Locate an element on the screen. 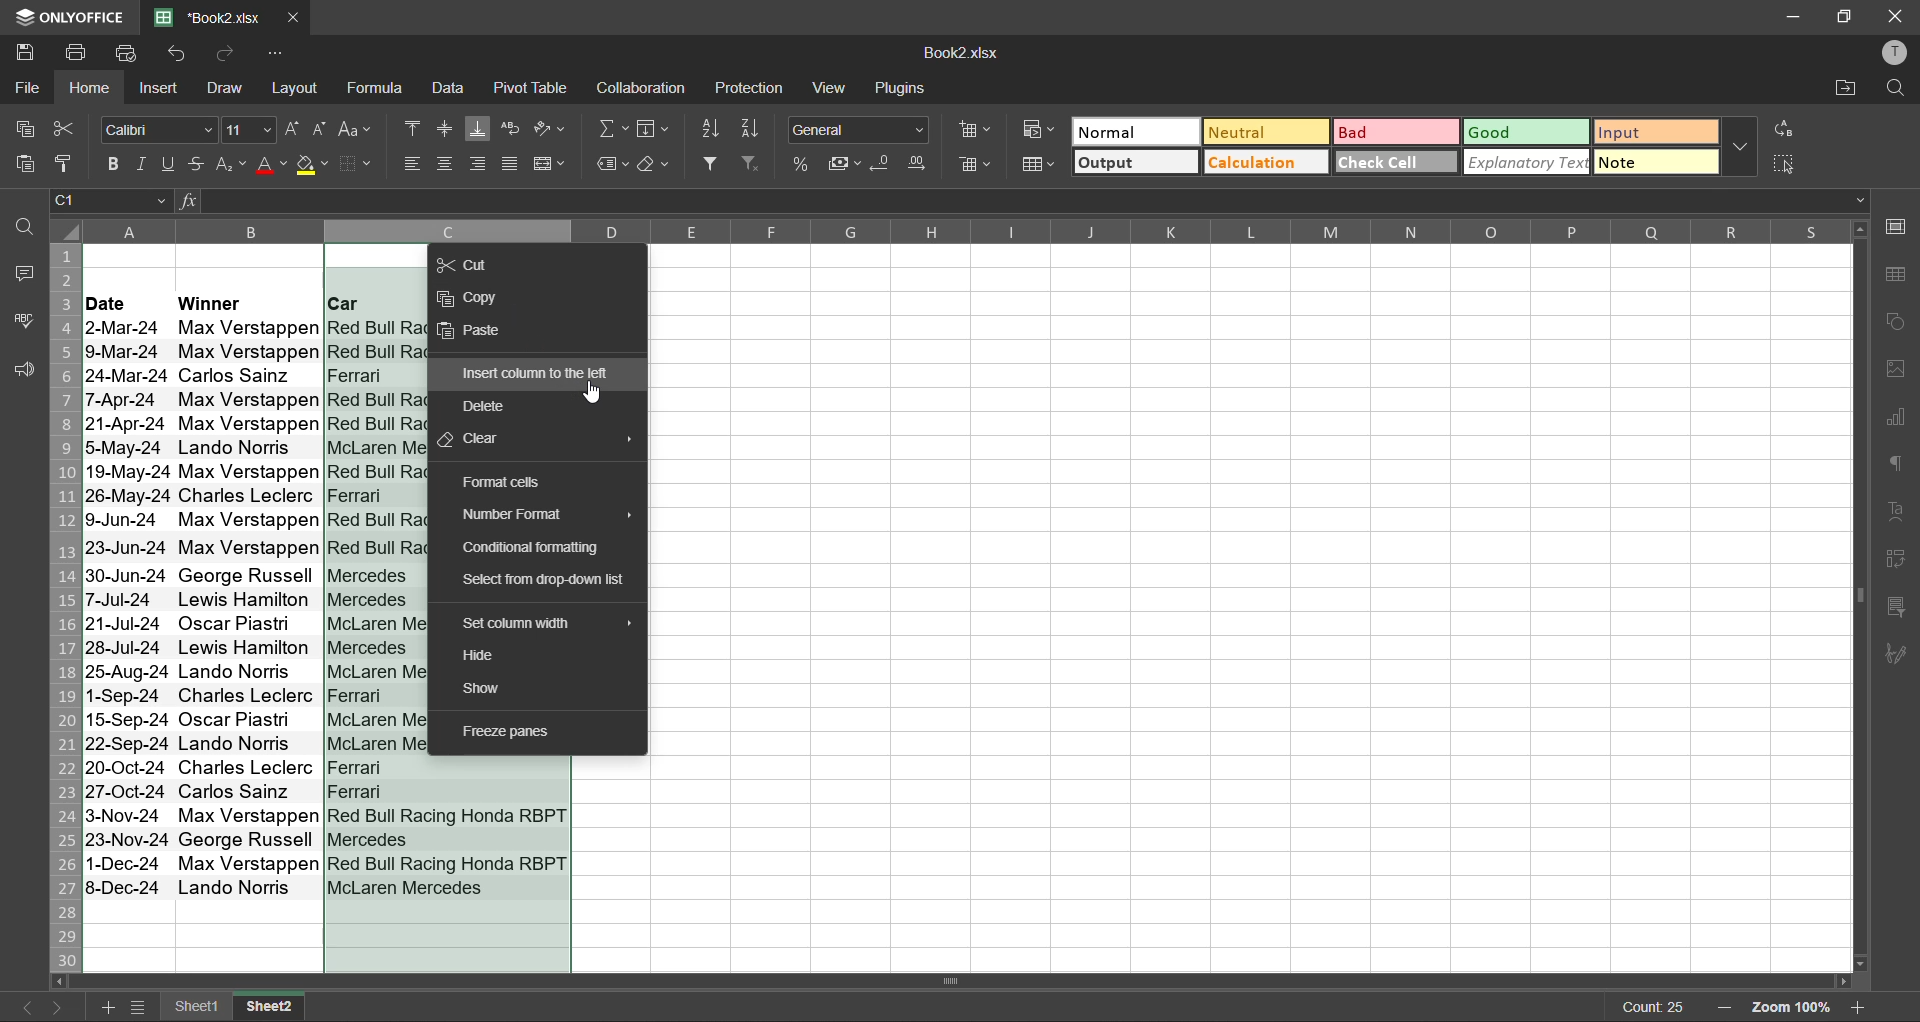 This screenshot has width=1920, height=1022. quick print is located at coordinates (130, 53).